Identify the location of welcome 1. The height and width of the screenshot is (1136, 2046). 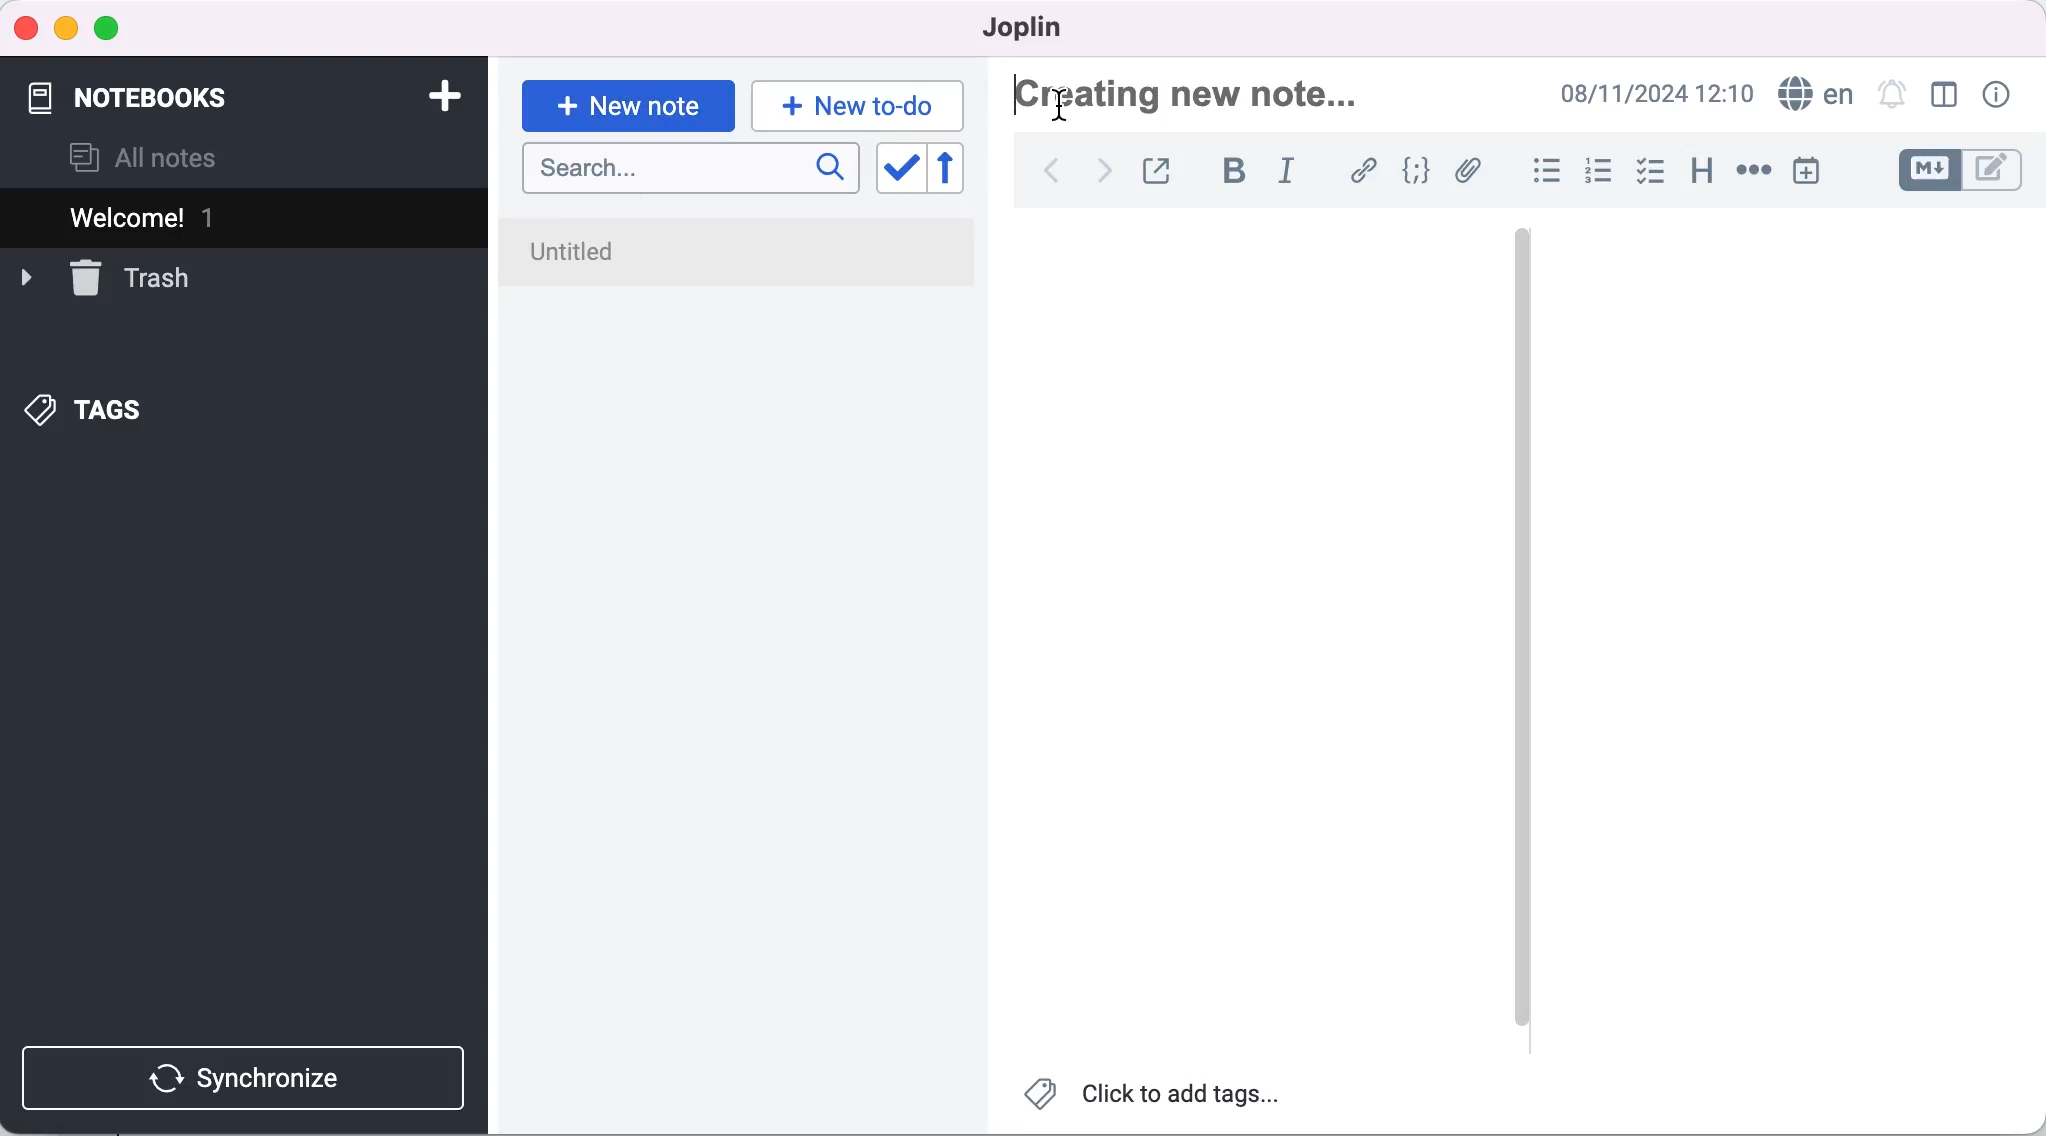
(212, 218).